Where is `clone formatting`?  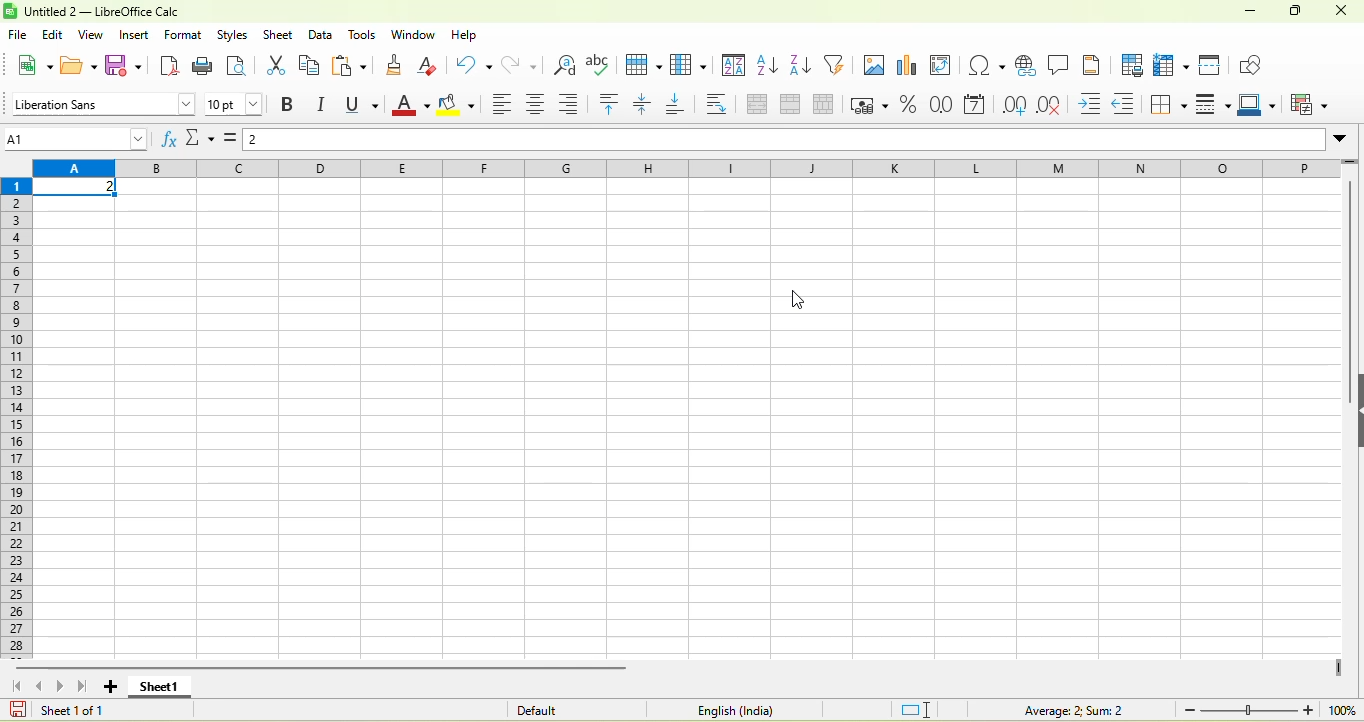
clone formatting is located at coordinates (400, 64).